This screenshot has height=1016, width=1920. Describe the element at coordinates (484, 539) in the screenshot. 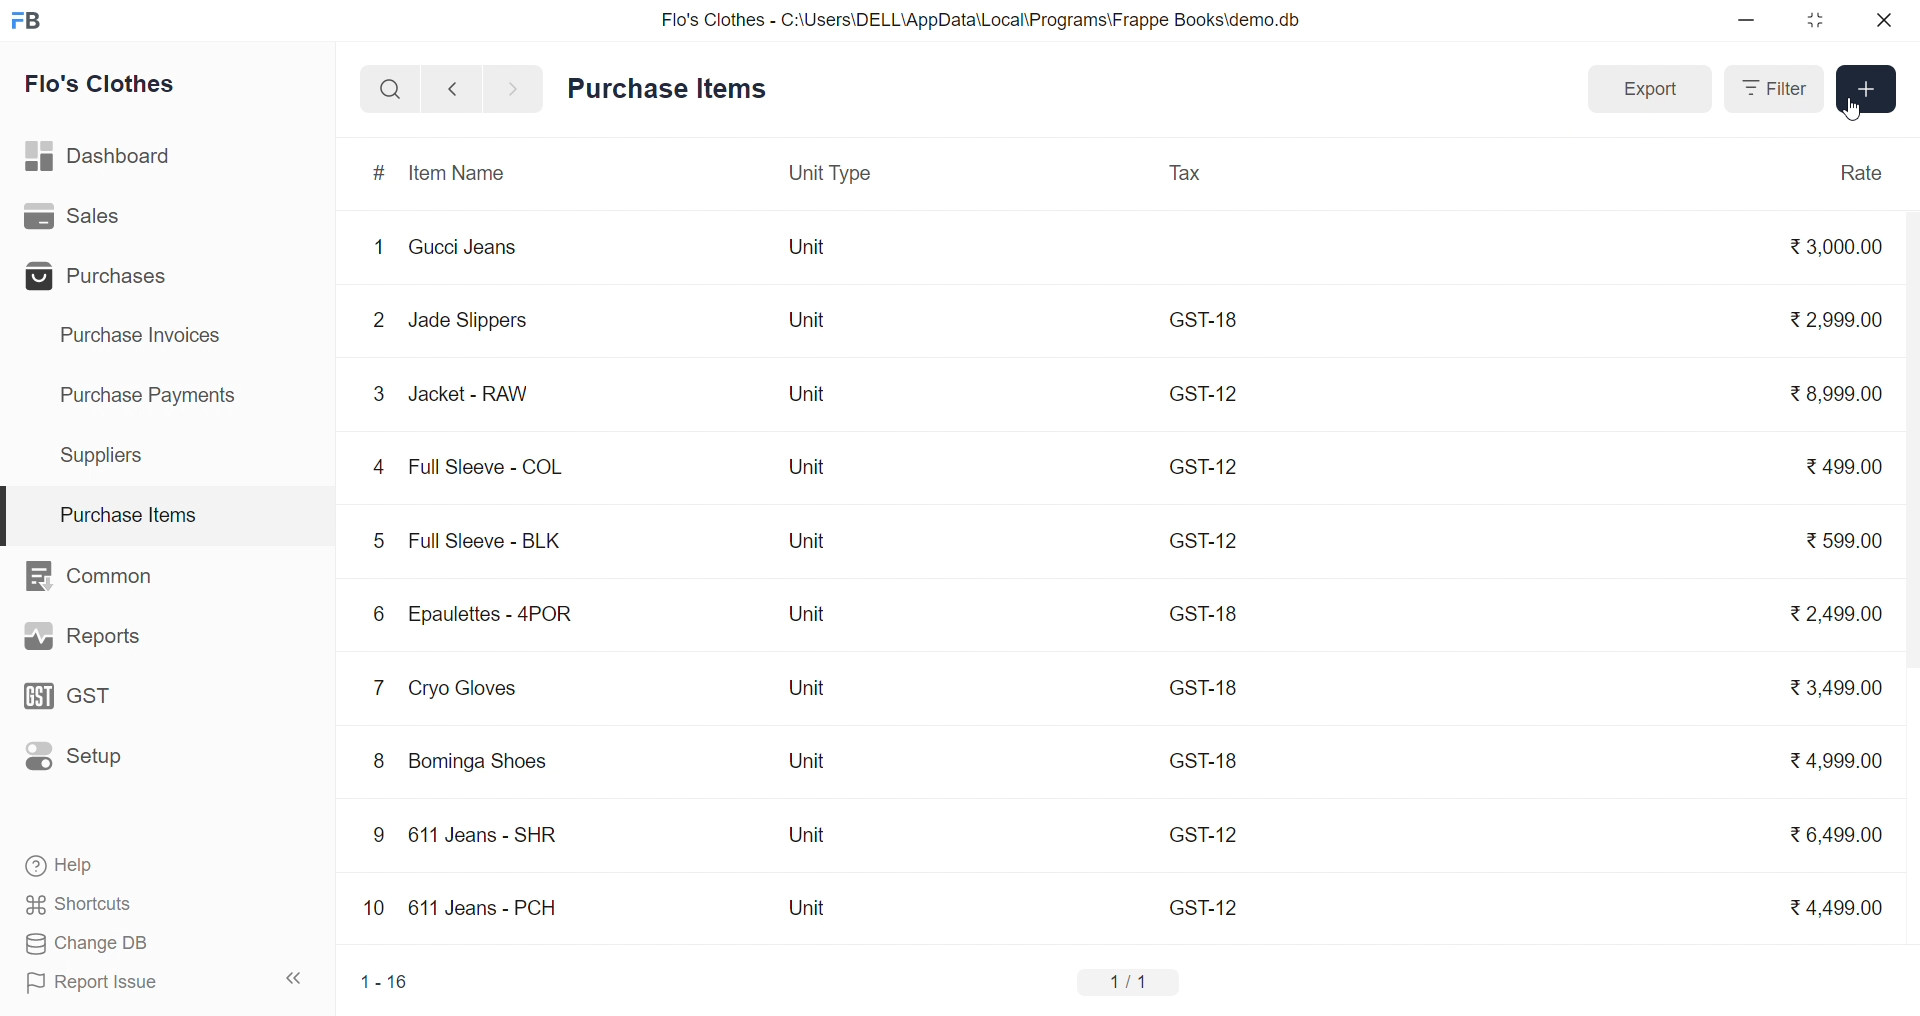

I see `Full Sleeve - BLK` at that location.